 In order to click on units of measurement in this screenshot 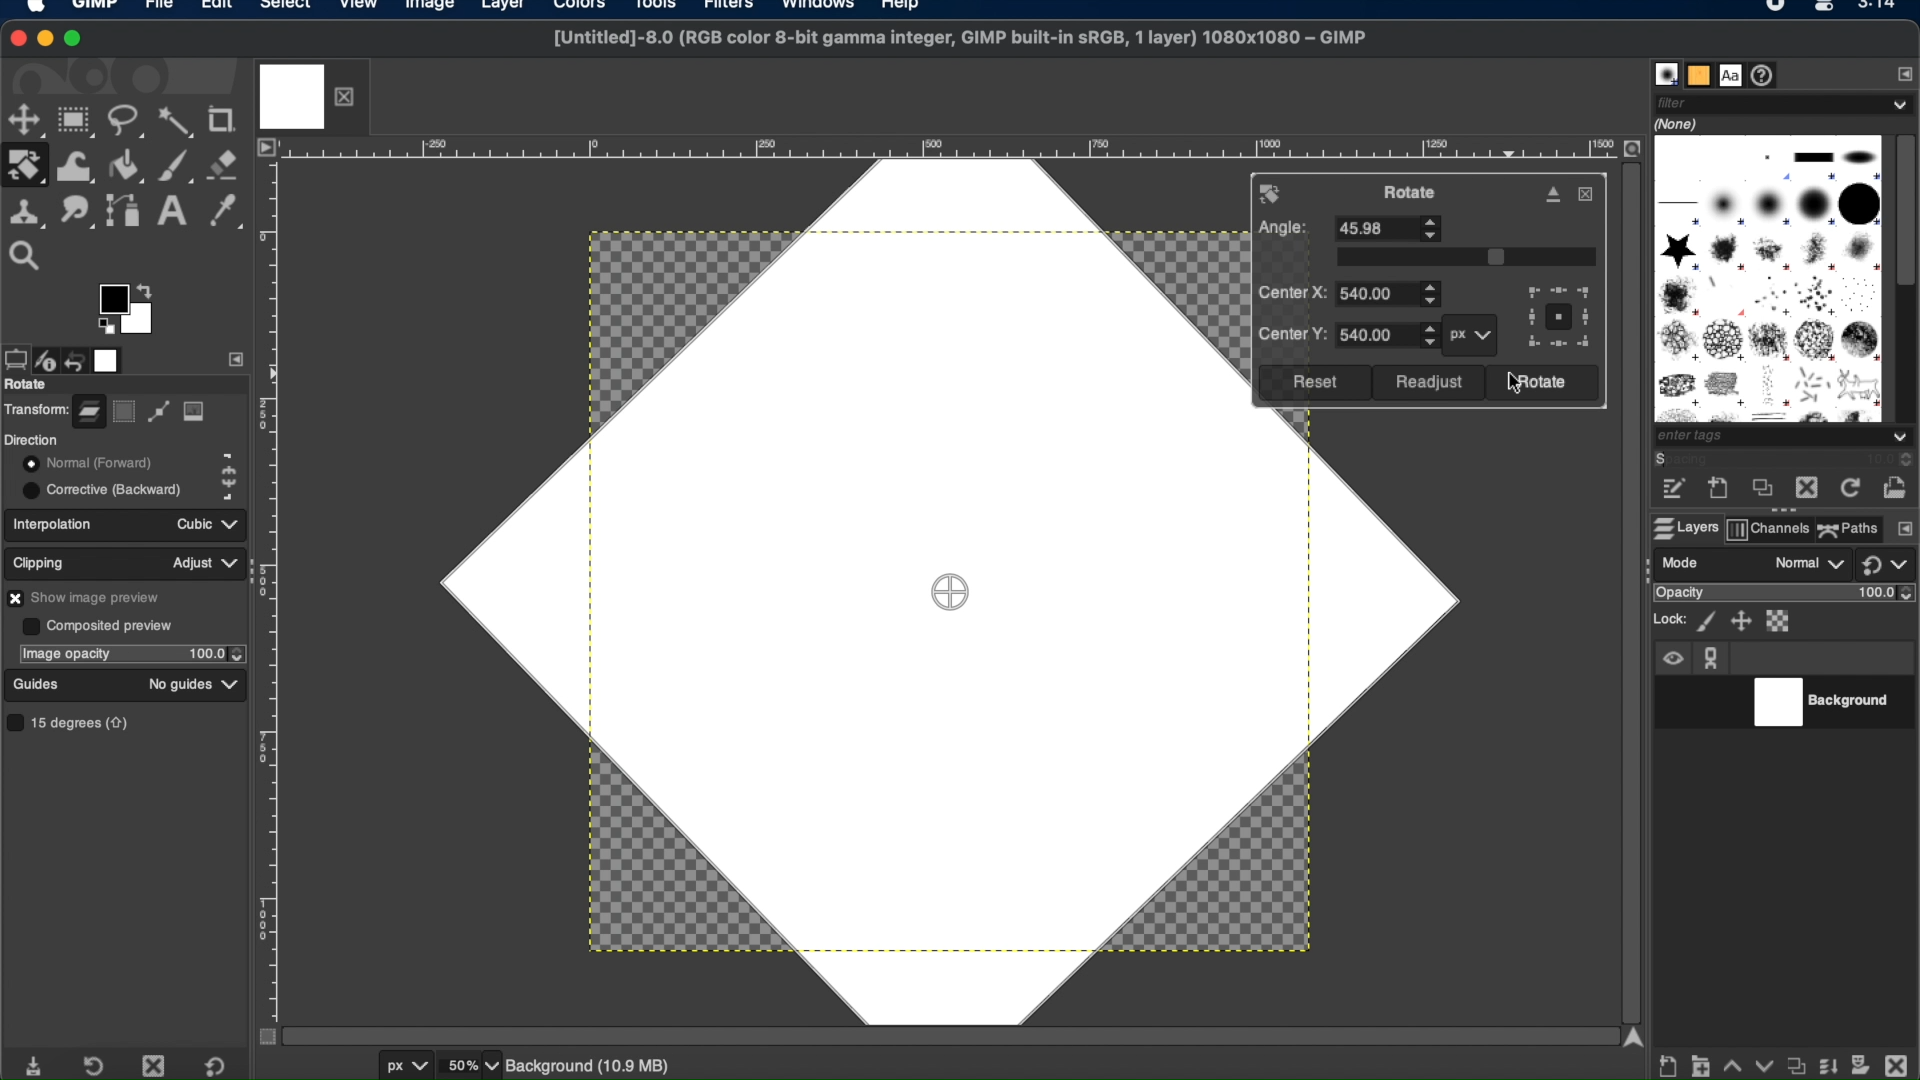, I will do `click(409, 1067)`.